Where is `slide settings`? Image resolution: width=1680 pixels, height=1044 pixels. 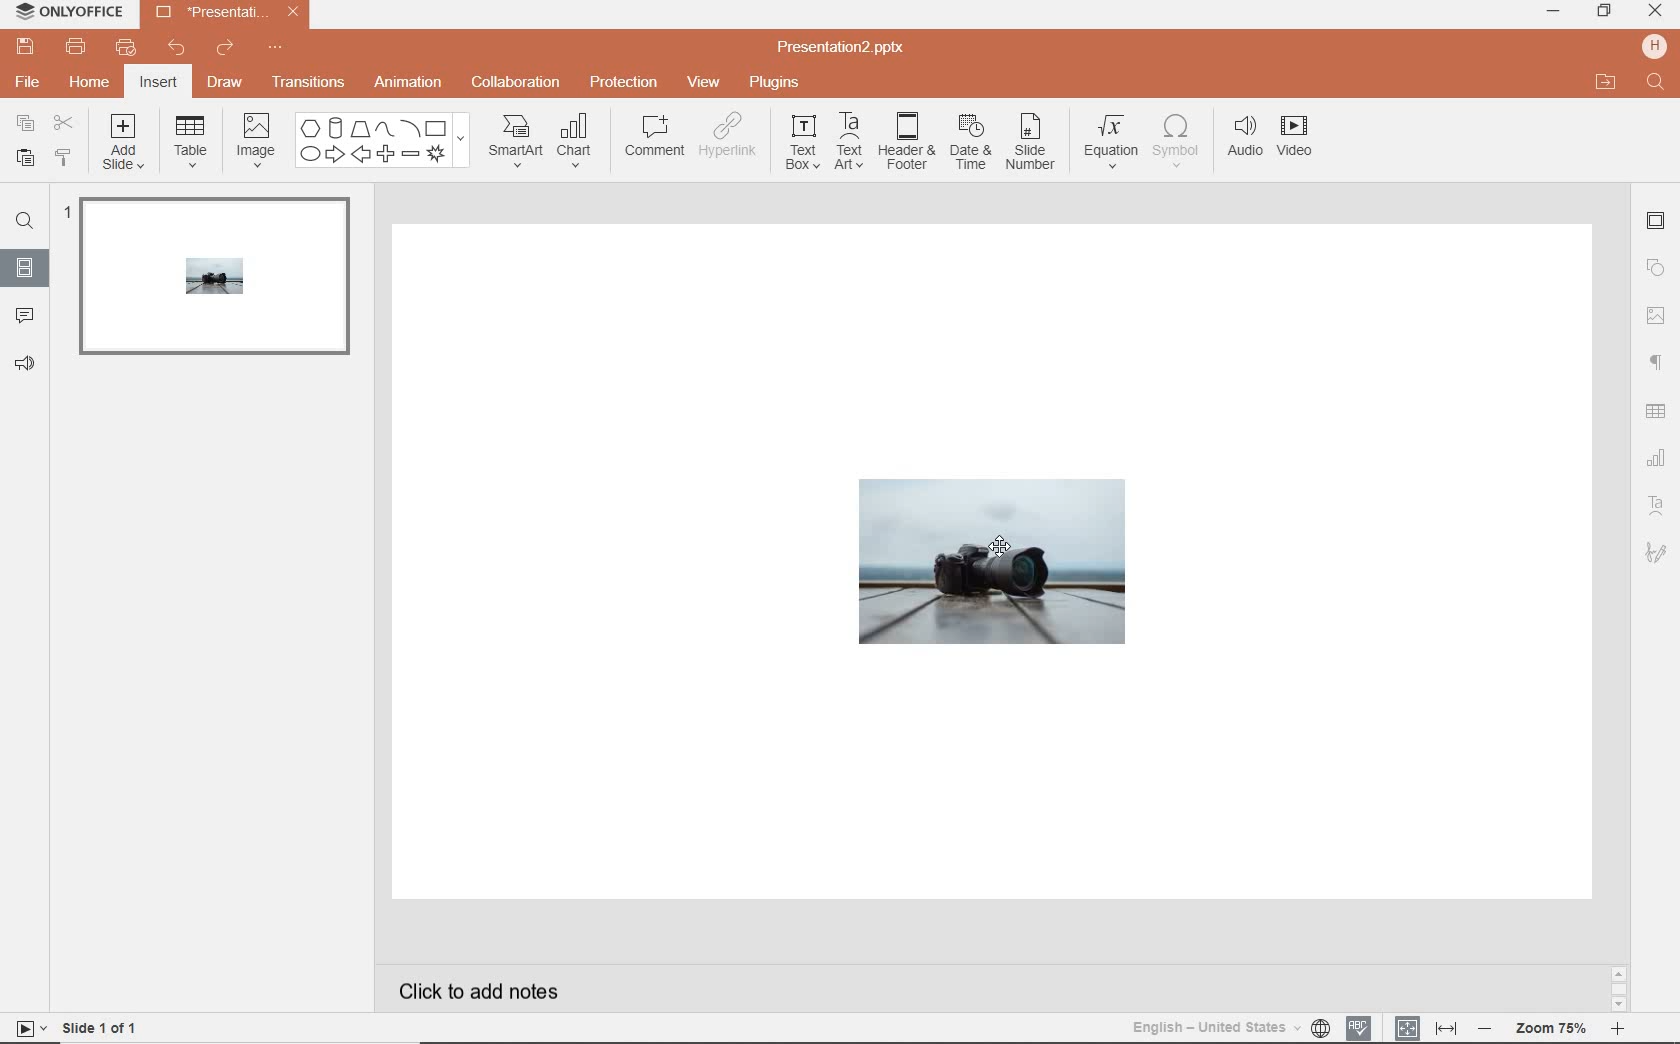 slide settings is located at coordinates (1656, 224).